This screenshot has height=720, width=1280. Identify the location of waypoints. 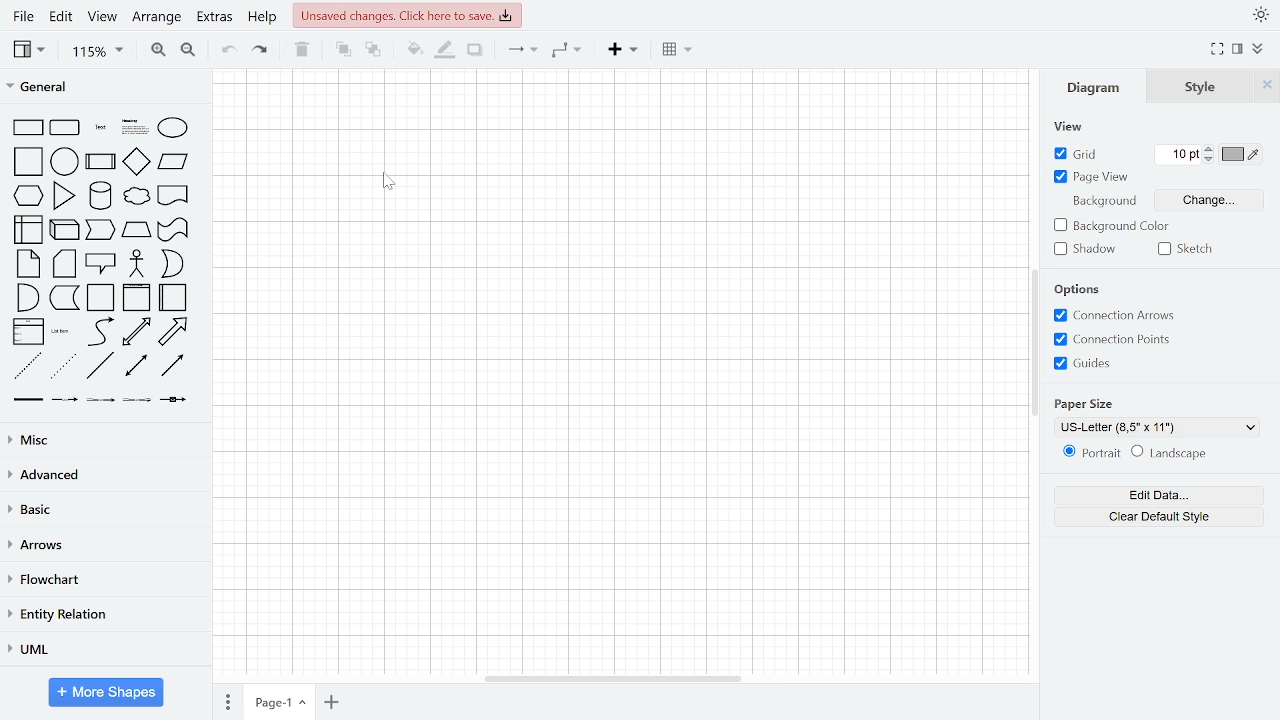
(566, 52).